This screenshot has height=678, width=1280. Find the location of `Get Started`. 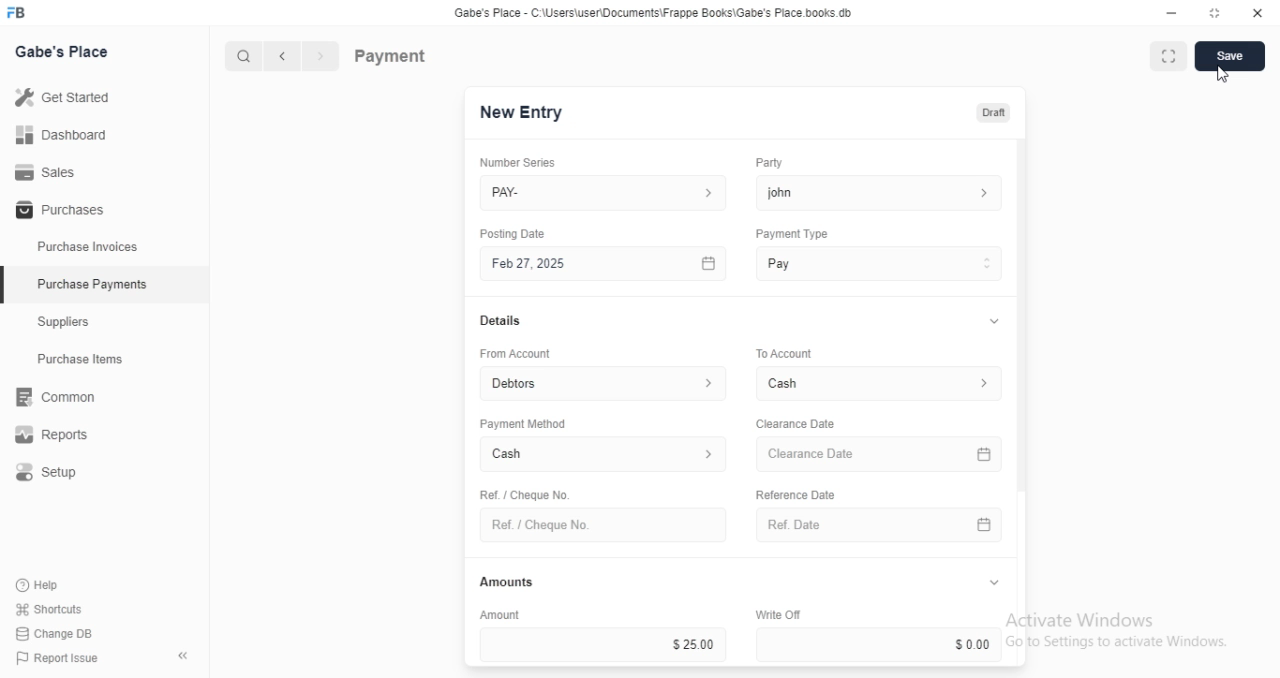

Get Started is located at coordinates (62, 96).